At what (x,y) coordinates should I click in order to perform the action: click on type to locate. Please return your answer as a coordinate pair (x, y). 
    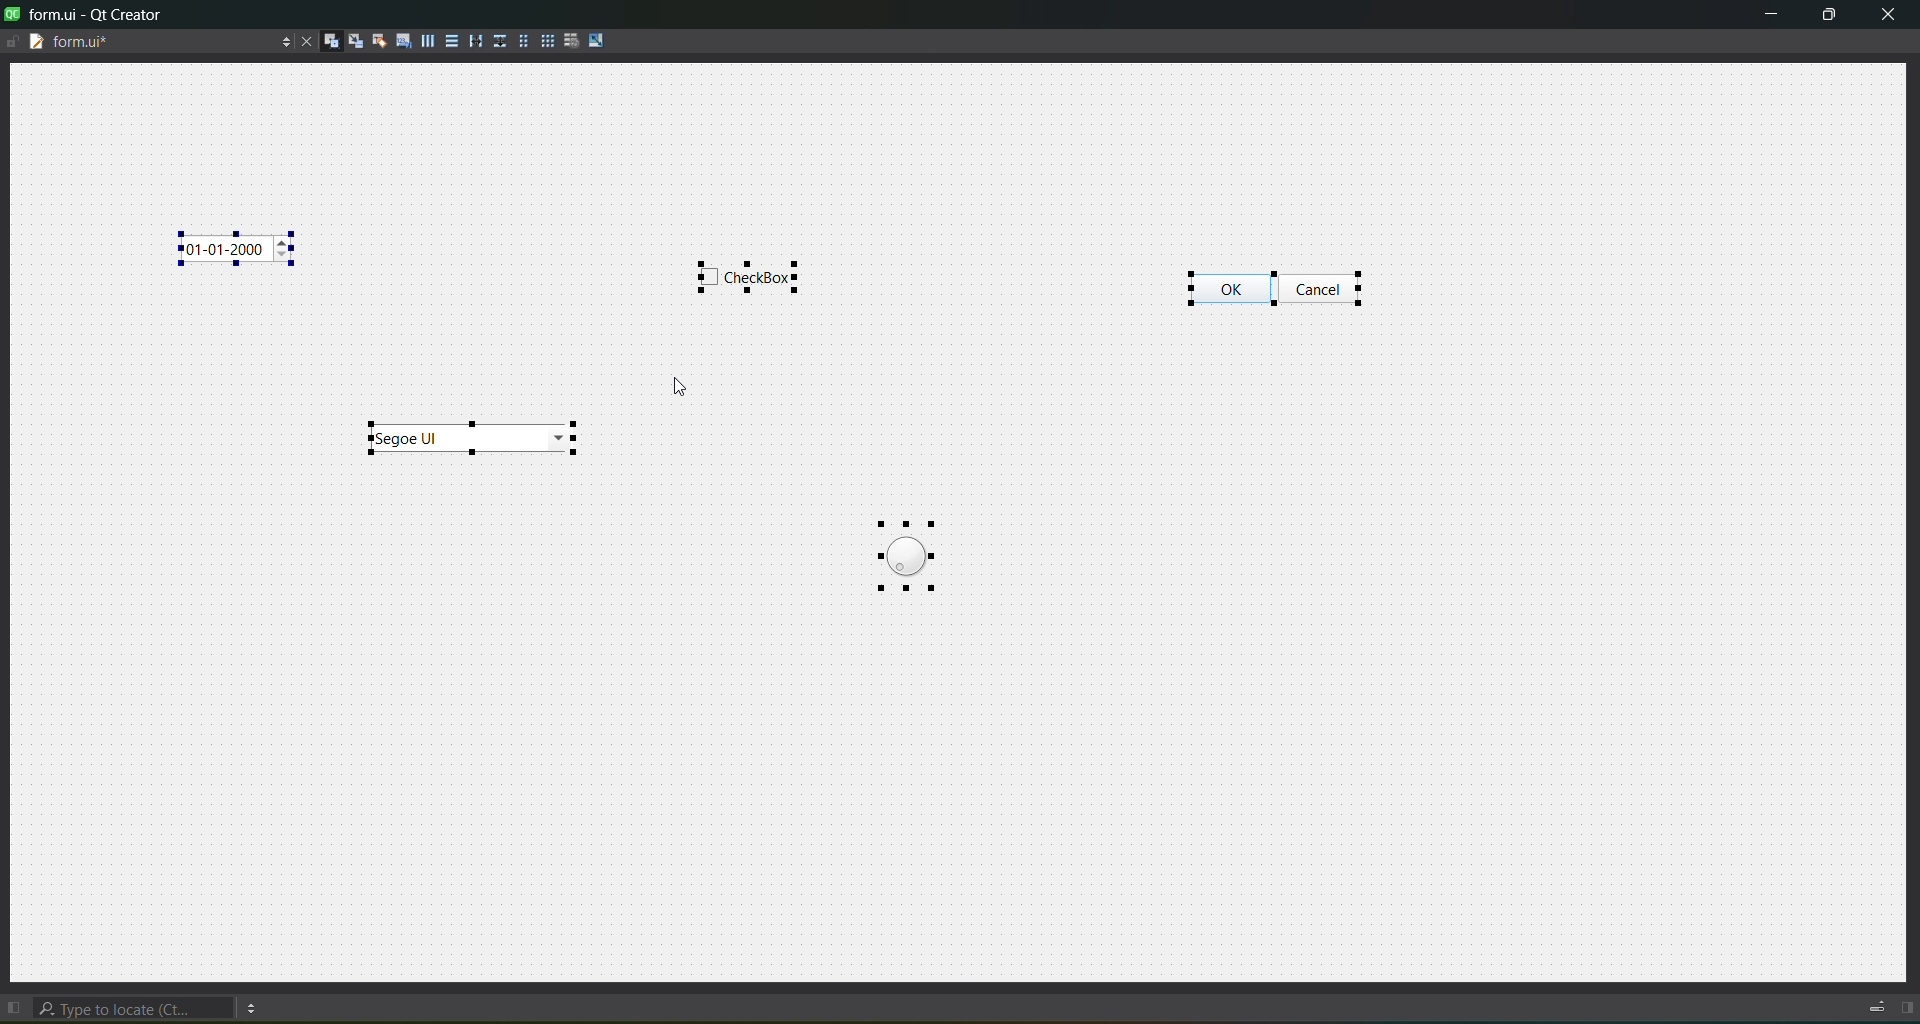
    Looking at the image, I should click on (137, 1005).